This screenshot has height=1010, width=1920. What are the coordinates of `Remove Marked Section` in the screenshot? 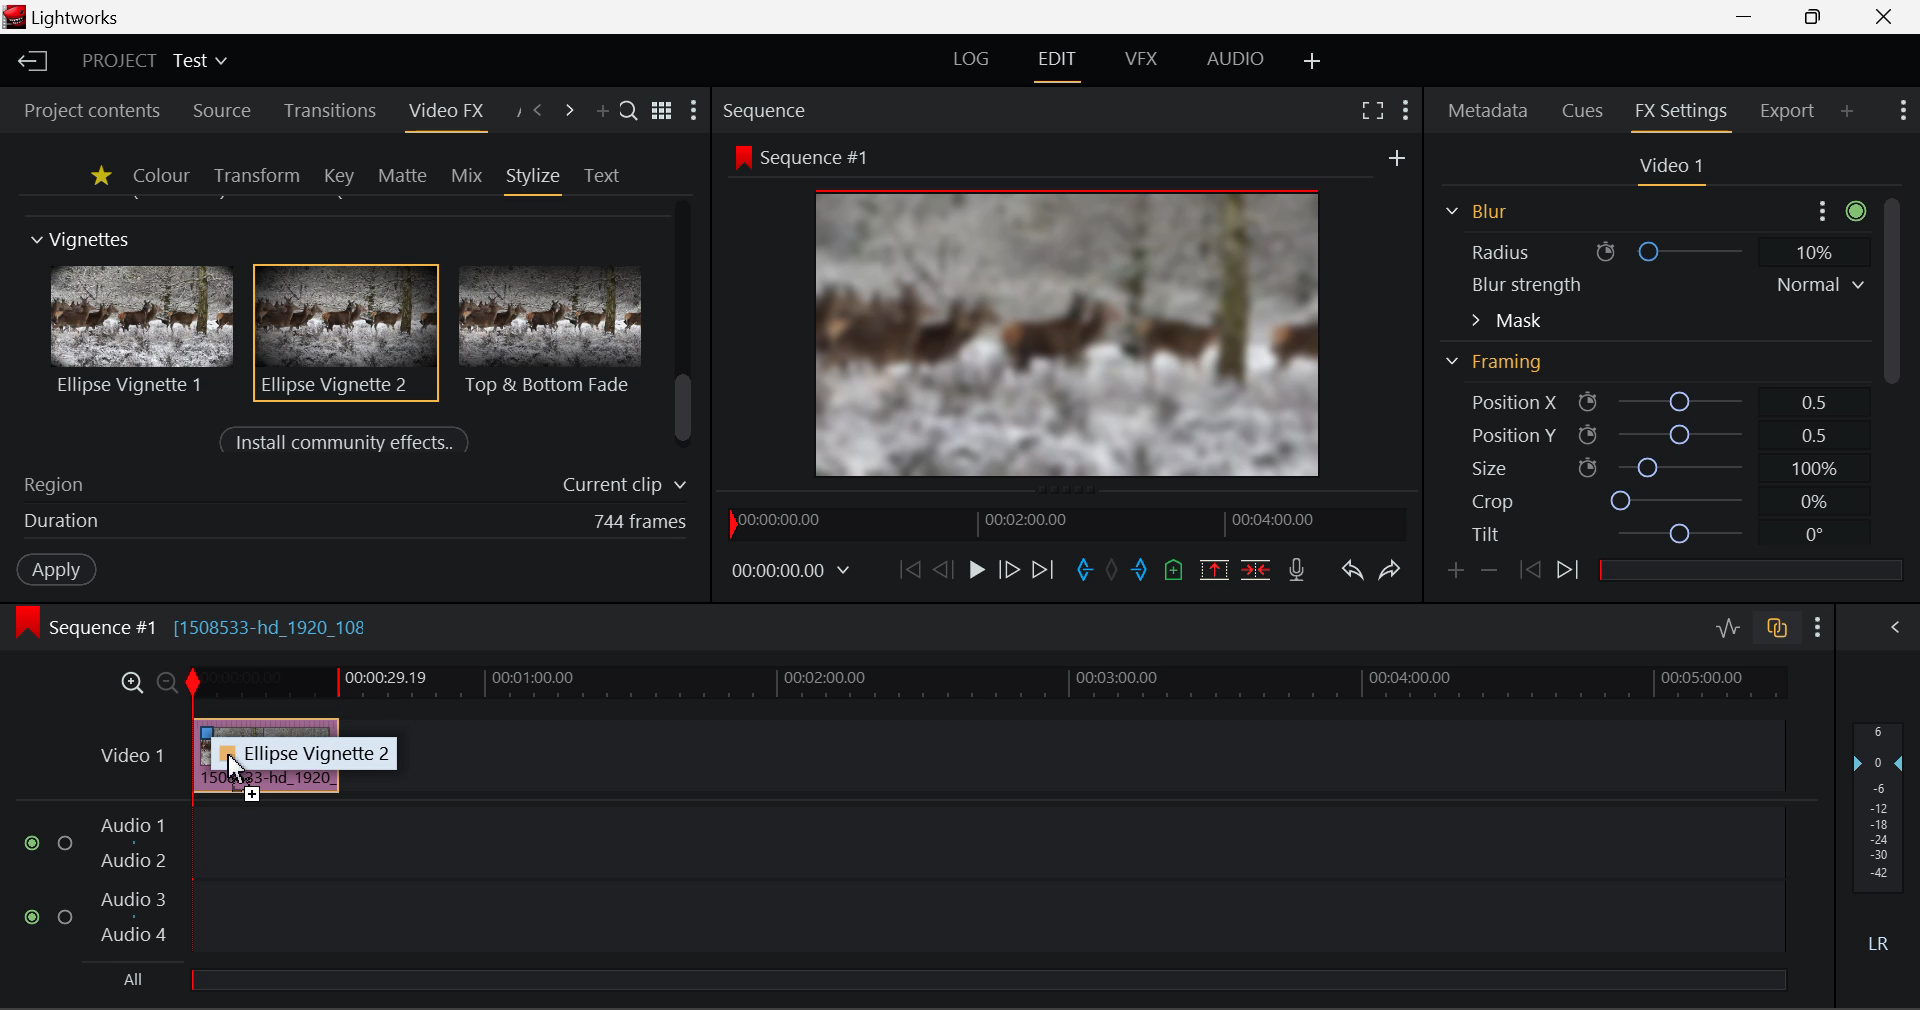 It's located at (1216, 568).